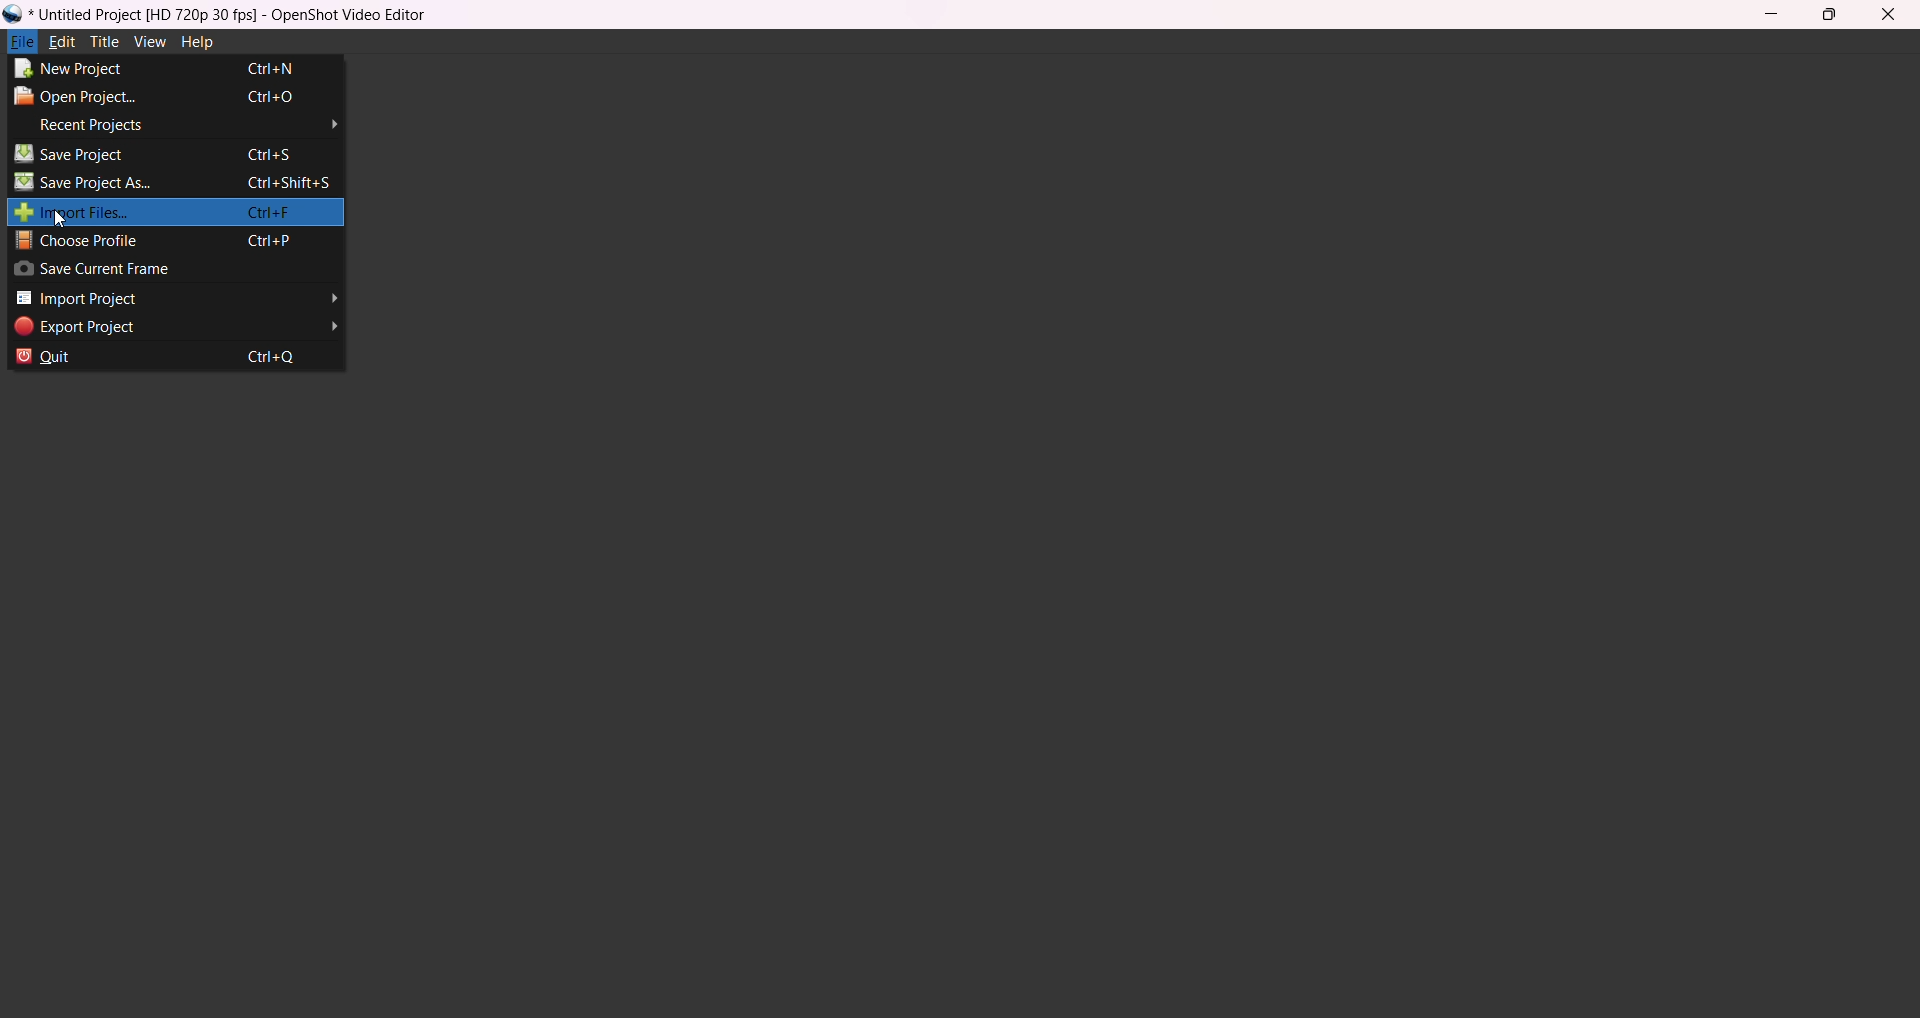 The image size is (1920, 1018). What do you see at coordinates (171, 362) in the screenshot?
I see `quit` at bounding box center [171, 362].